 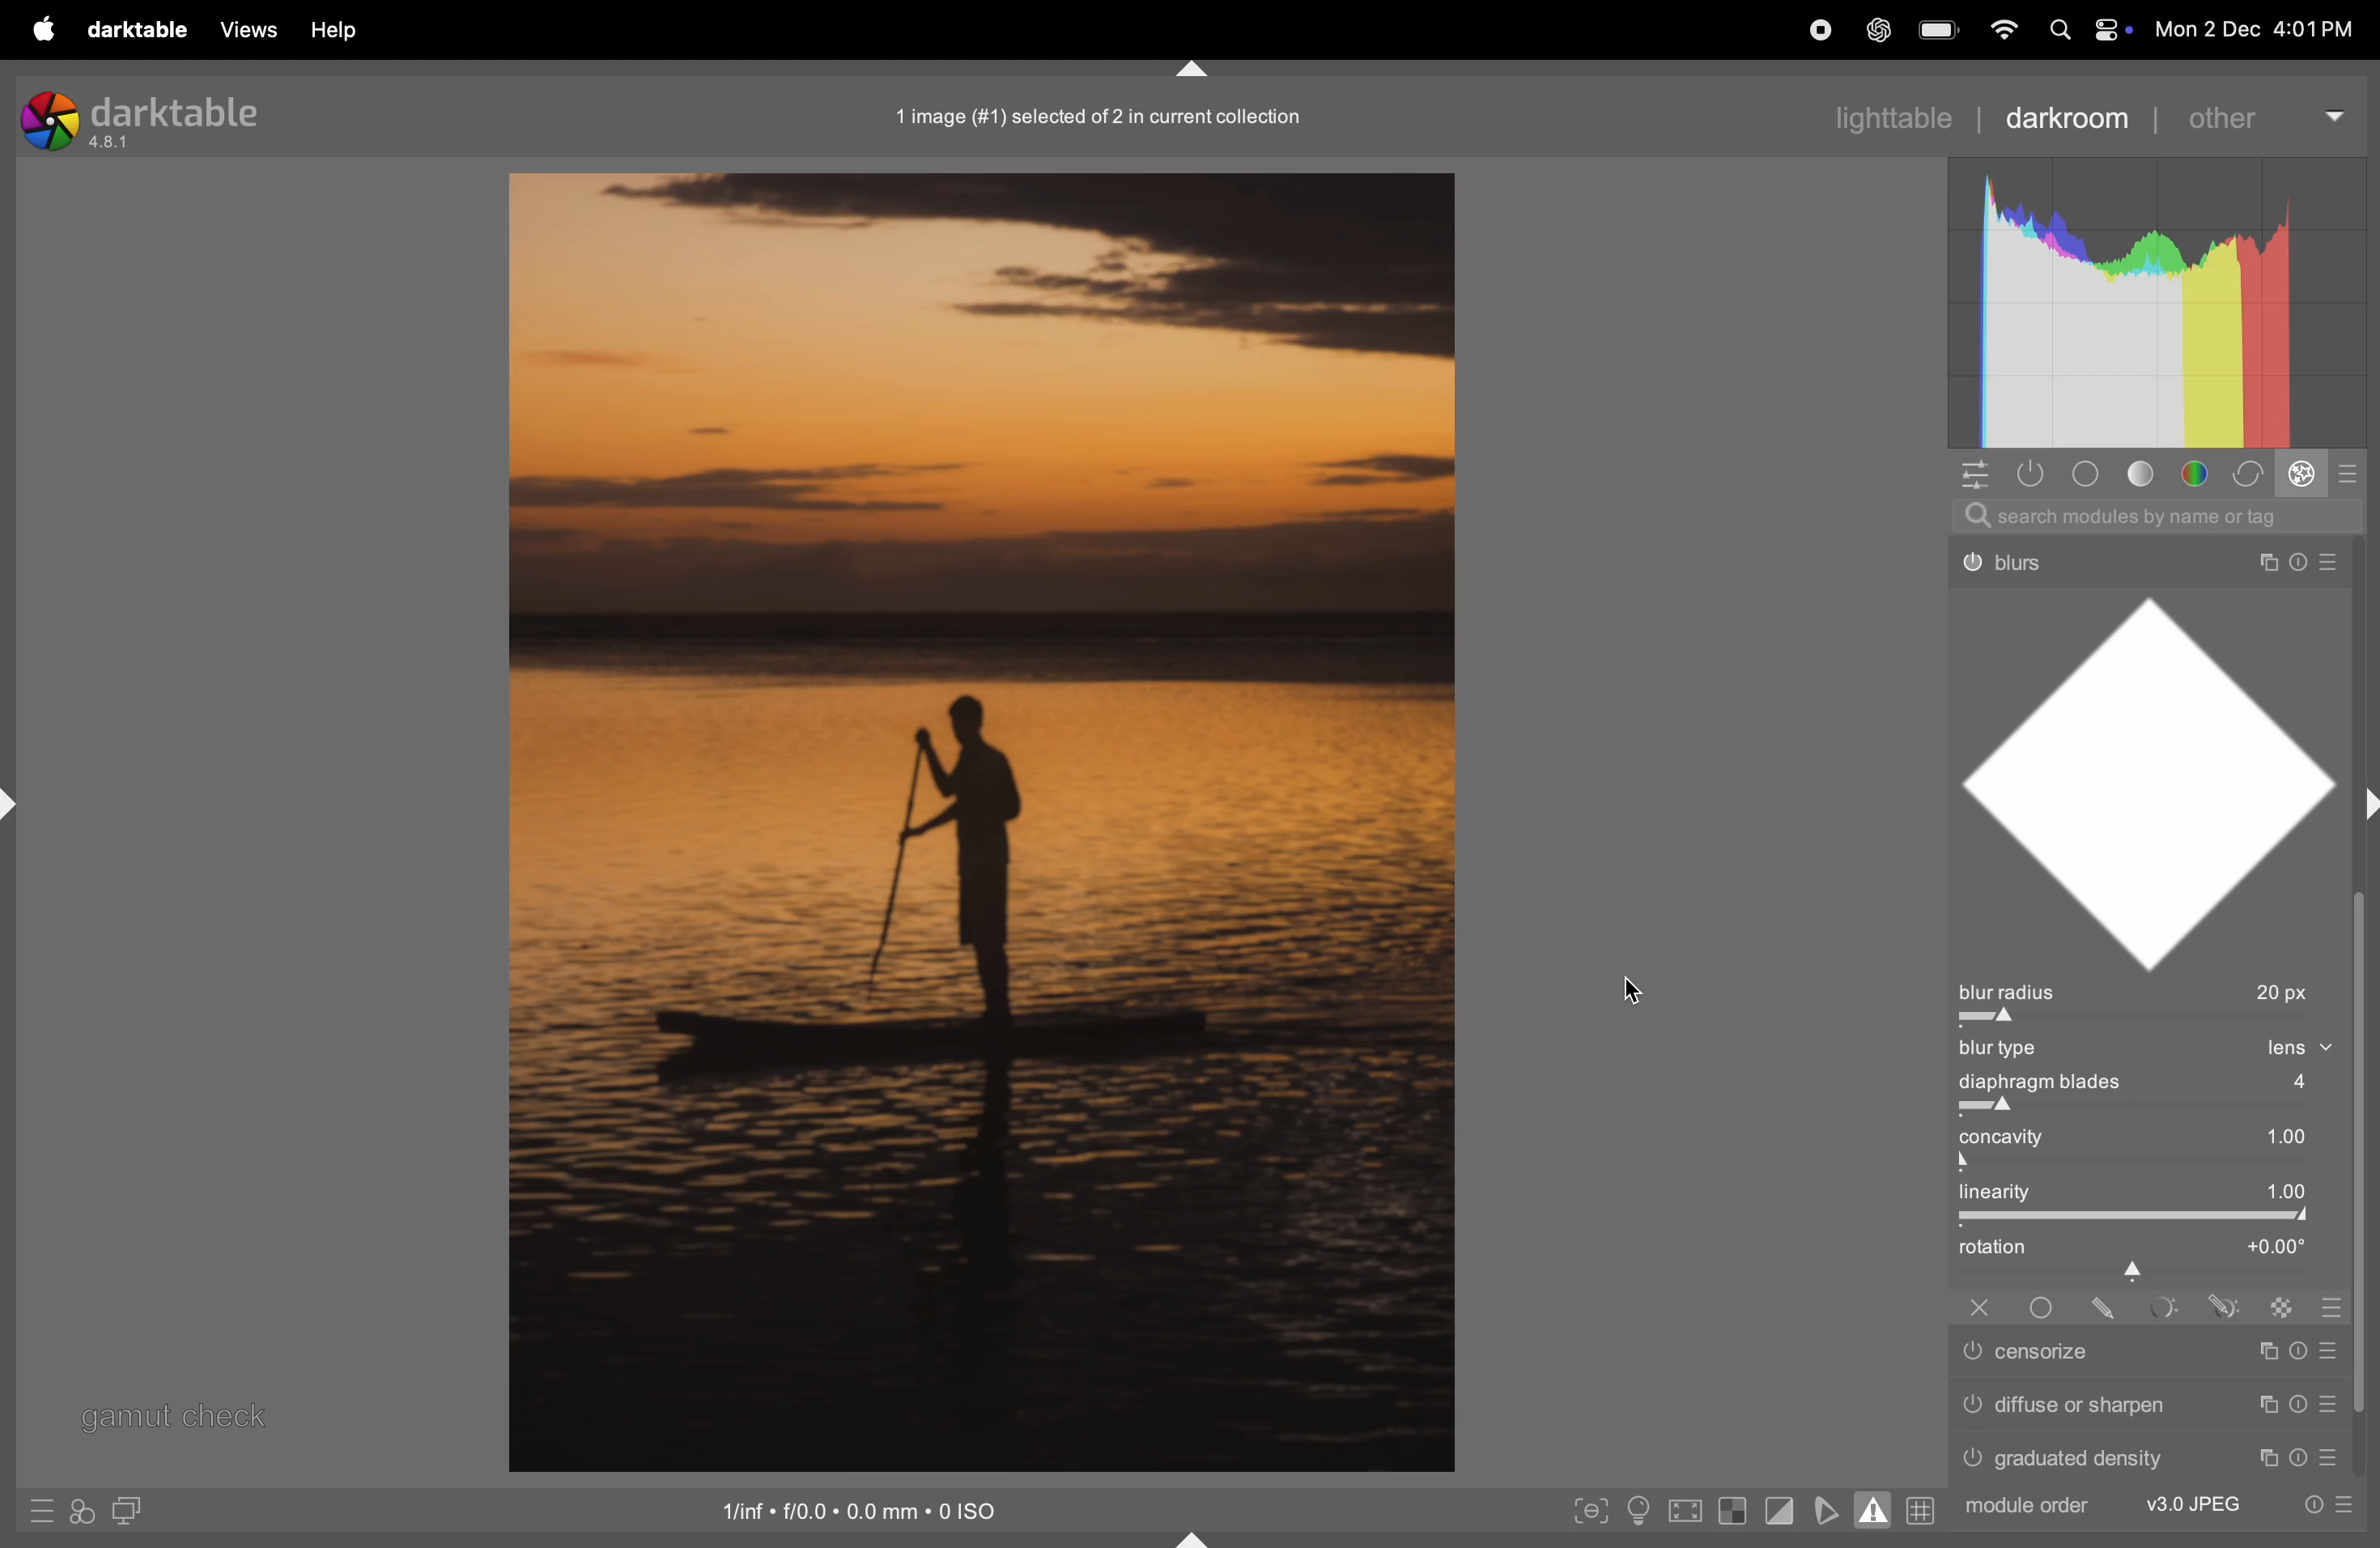 I want to click on , so click(x=2105, y=1307).